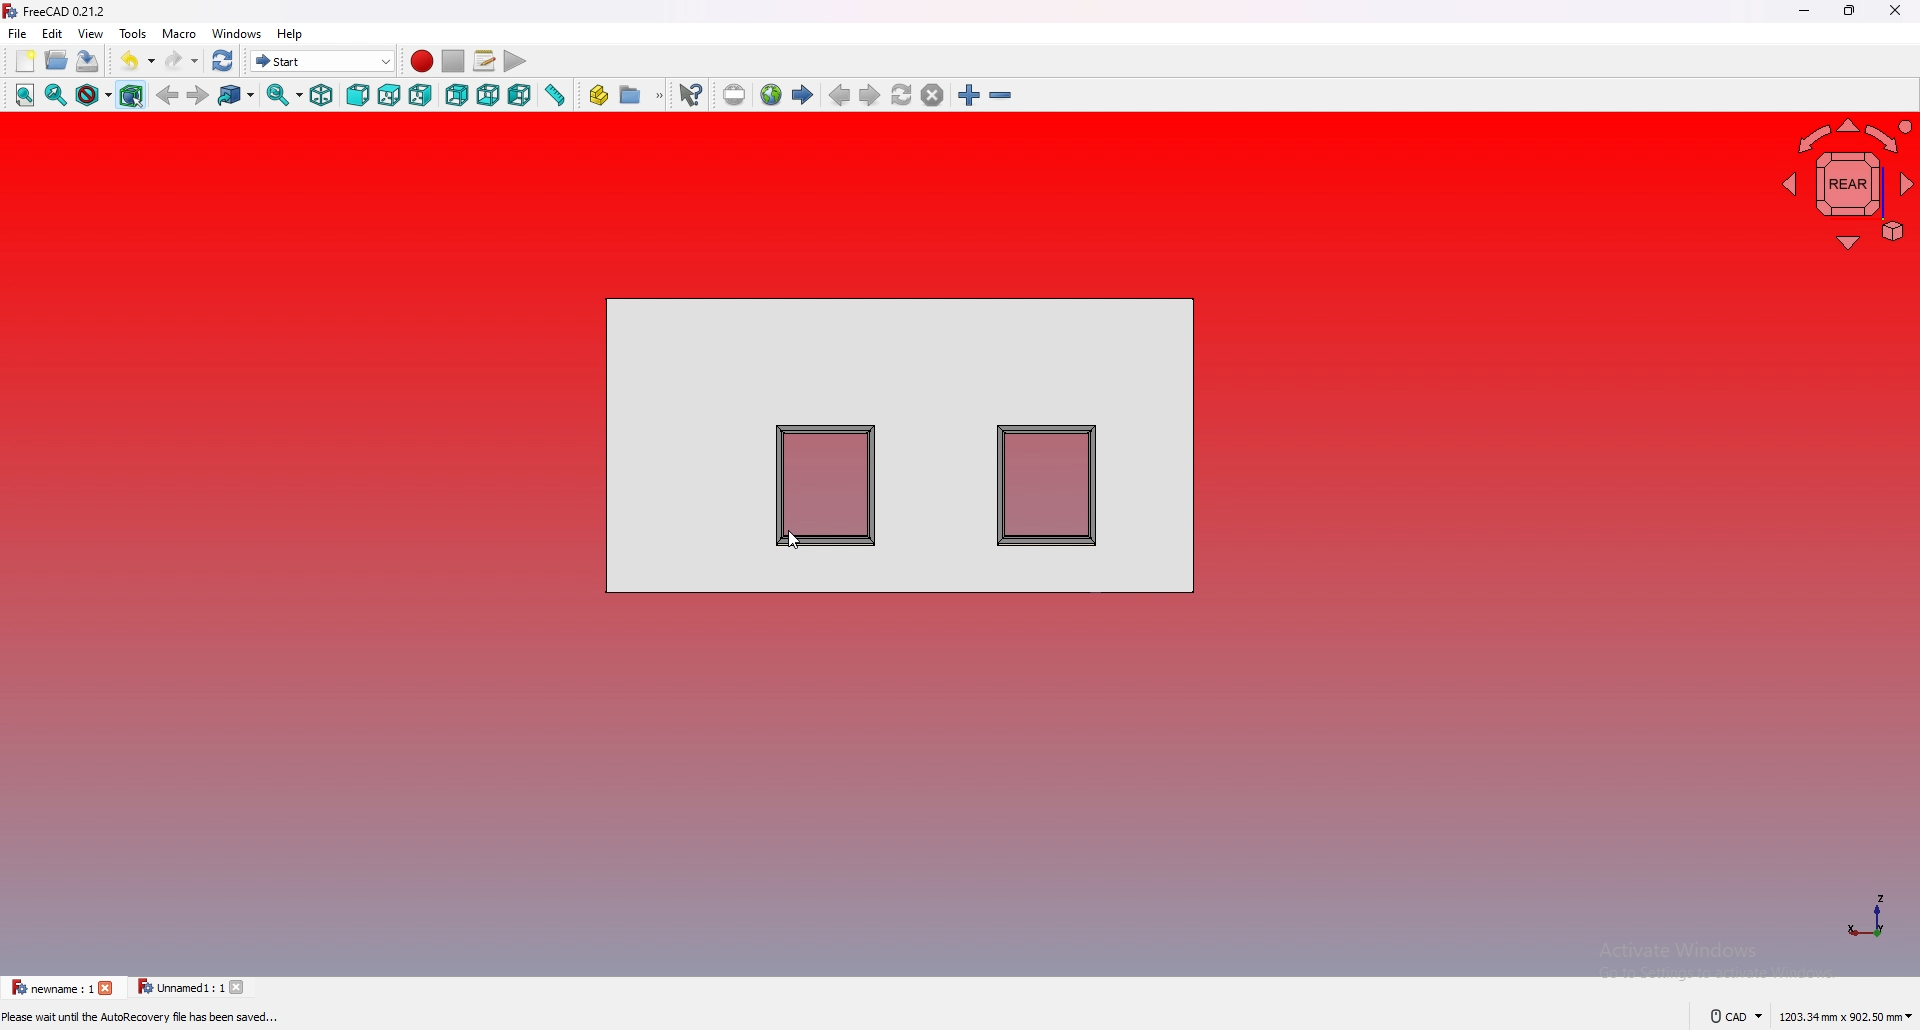 This screenshot has height=1030, width=1920. What do you see at coordinates (599, 96) in the screenshot?
I see `create part` at bounding box center [599, 96].